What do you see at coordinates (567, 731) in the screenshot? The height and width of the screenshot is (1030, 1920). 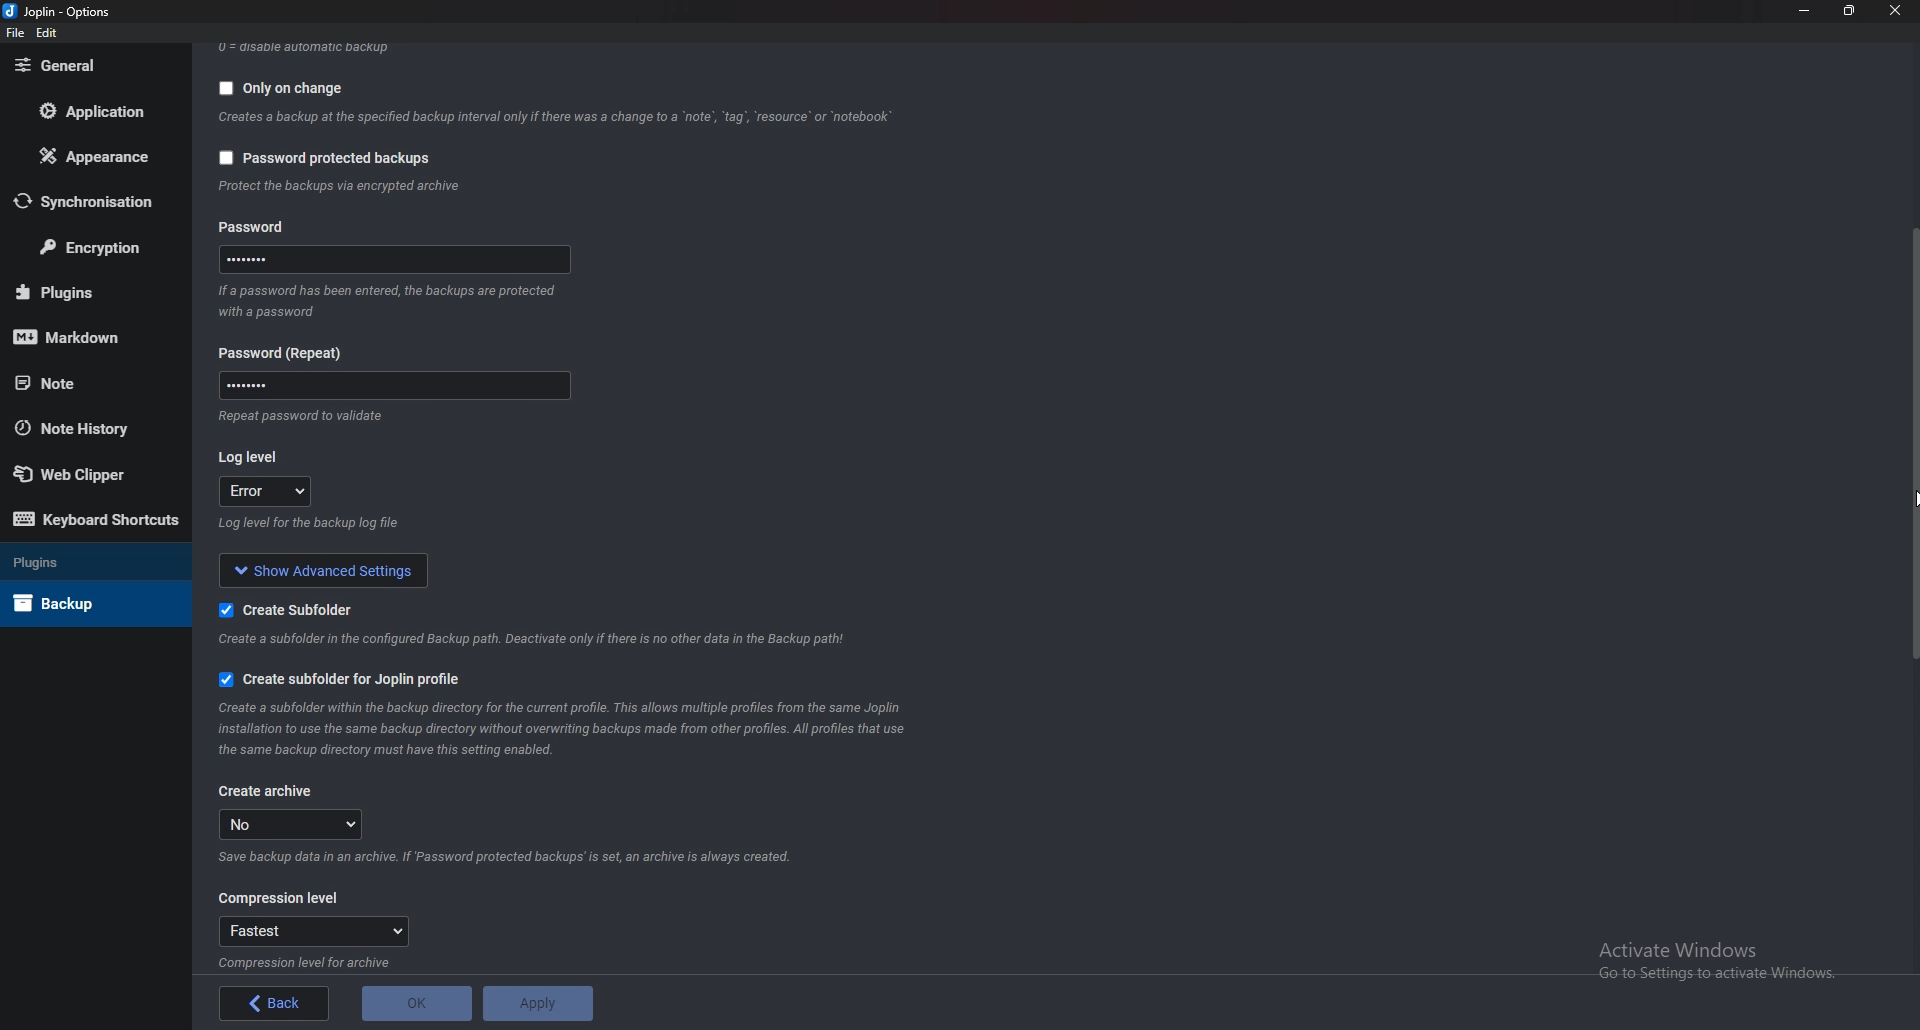 I see `Info on subfolder for joplin profile` at bounding box center [567, 731].